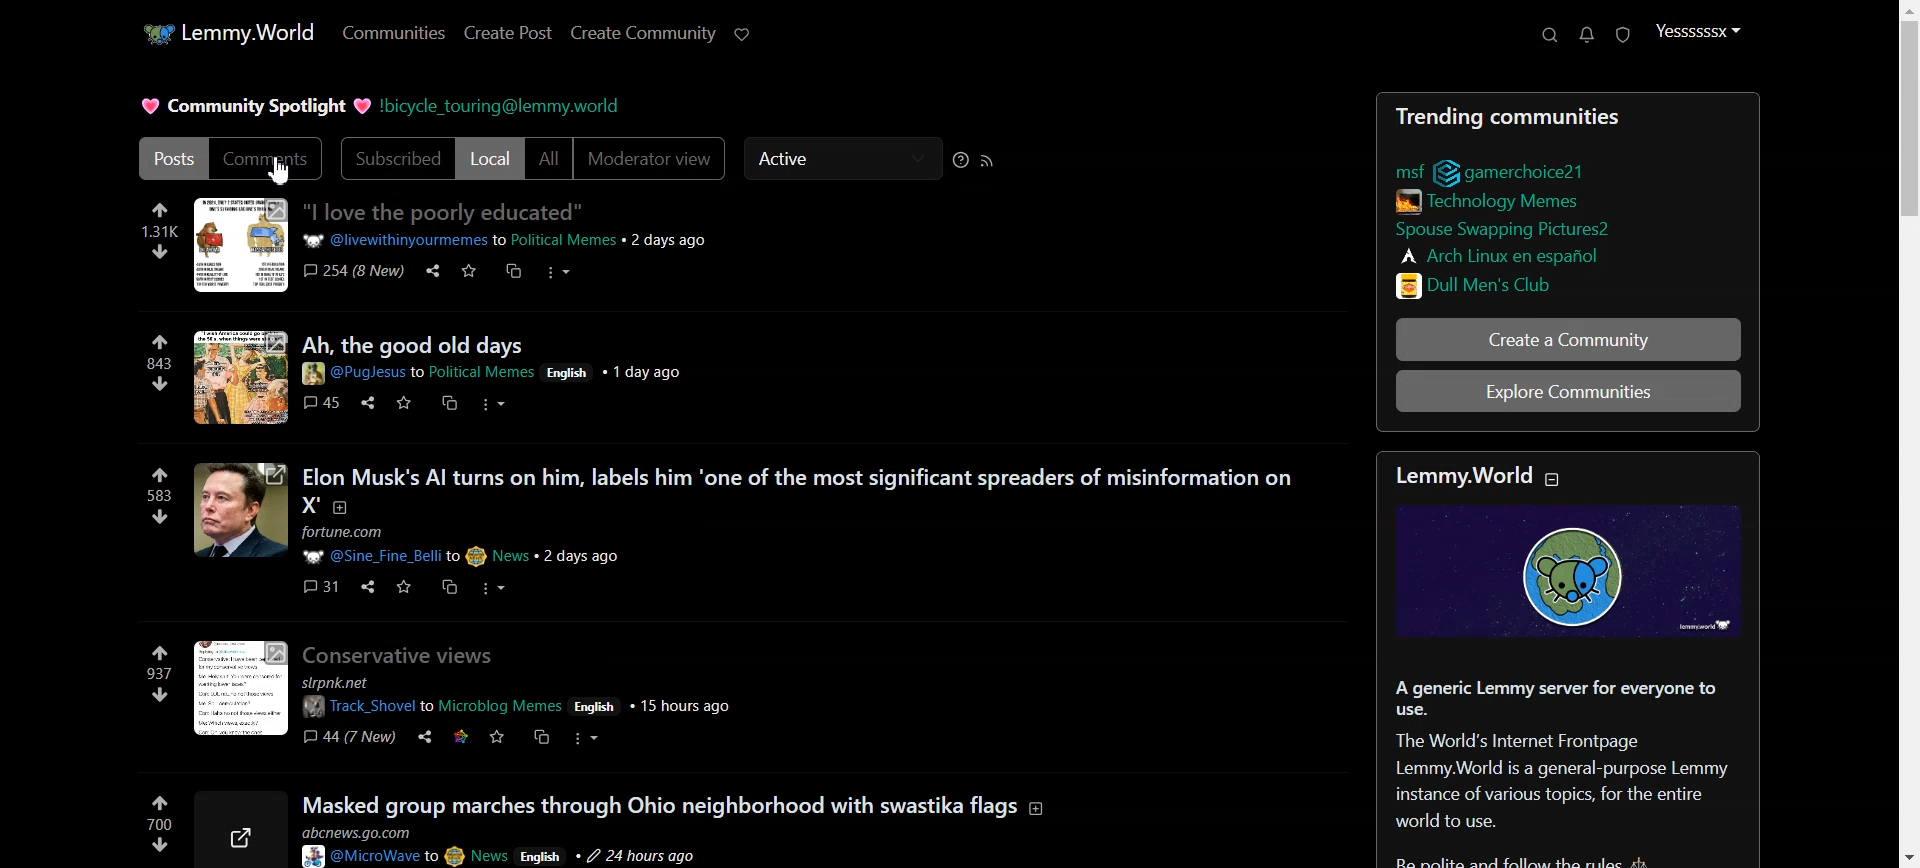 This screenshot has height=868, width=1920. I want to click on upvote, so click(161, 801).